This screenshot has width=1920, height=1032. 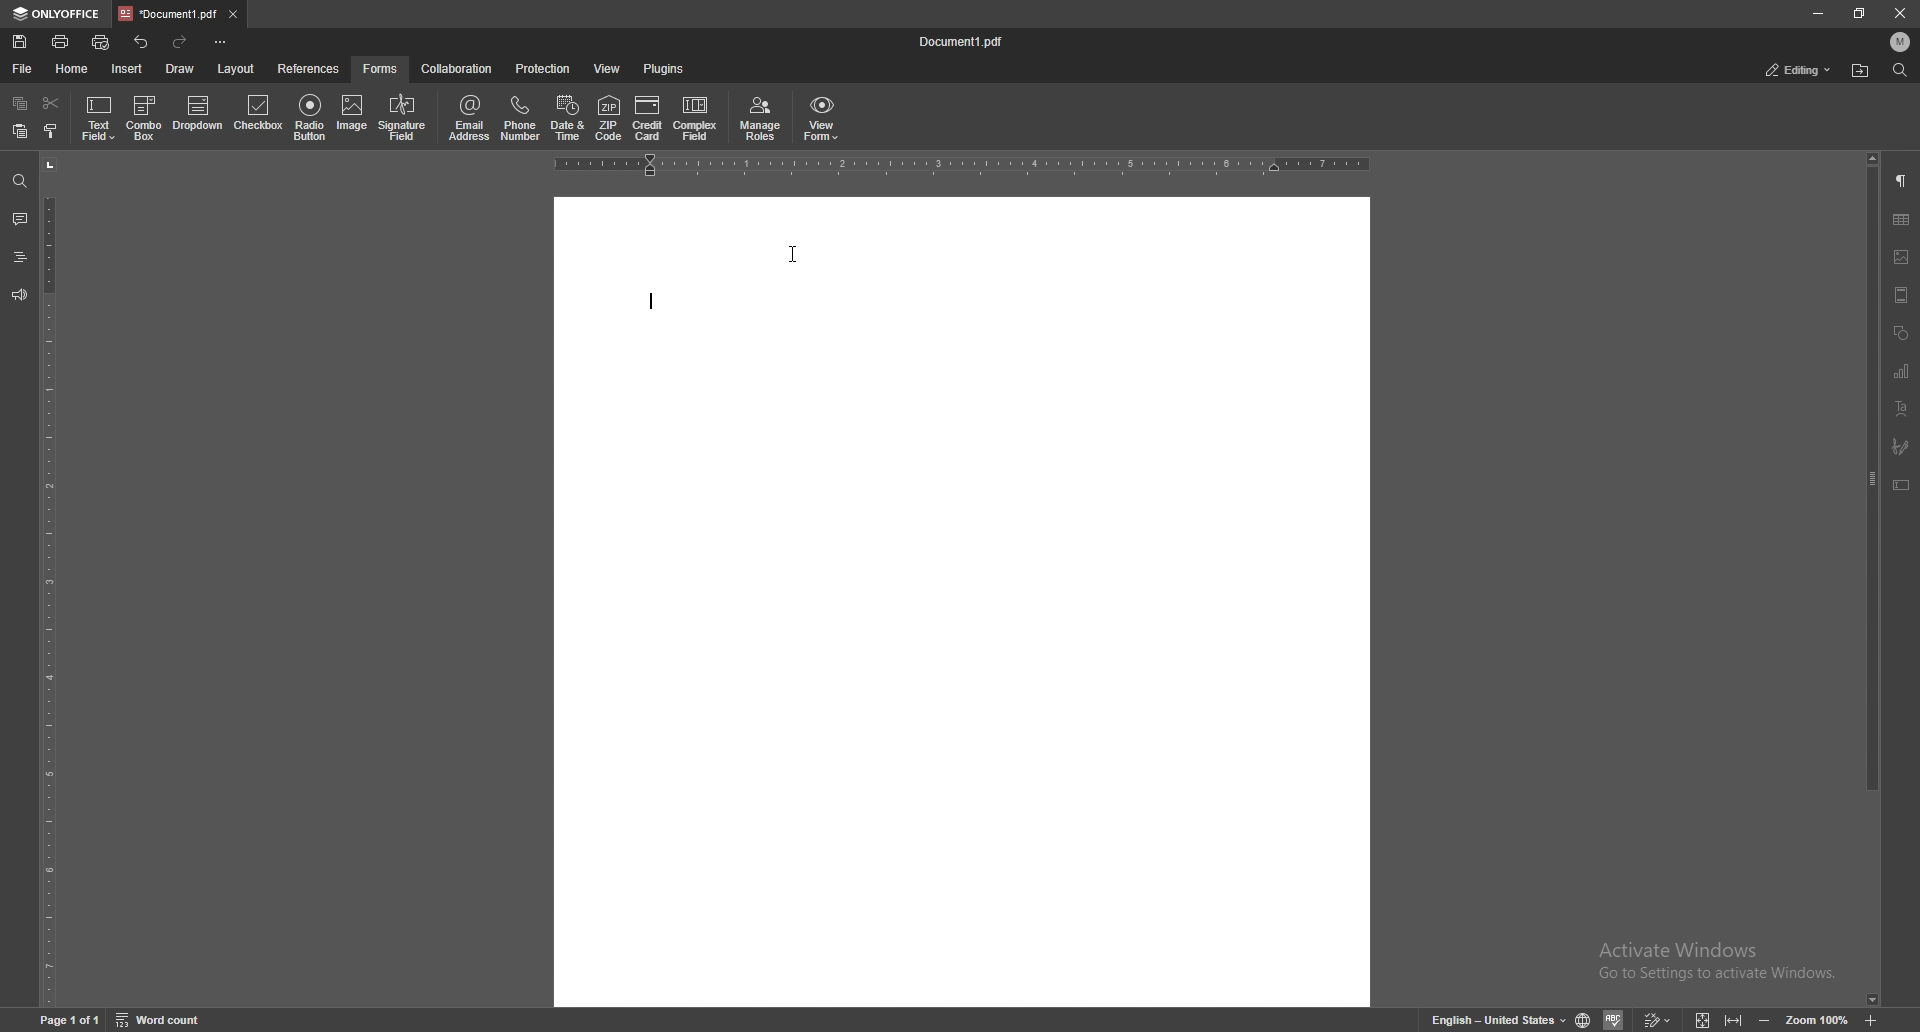 What do you see at coordinates (1872, 1020) in the screenshot?
I see `zoom in` at bounding box center [1872, 1020].